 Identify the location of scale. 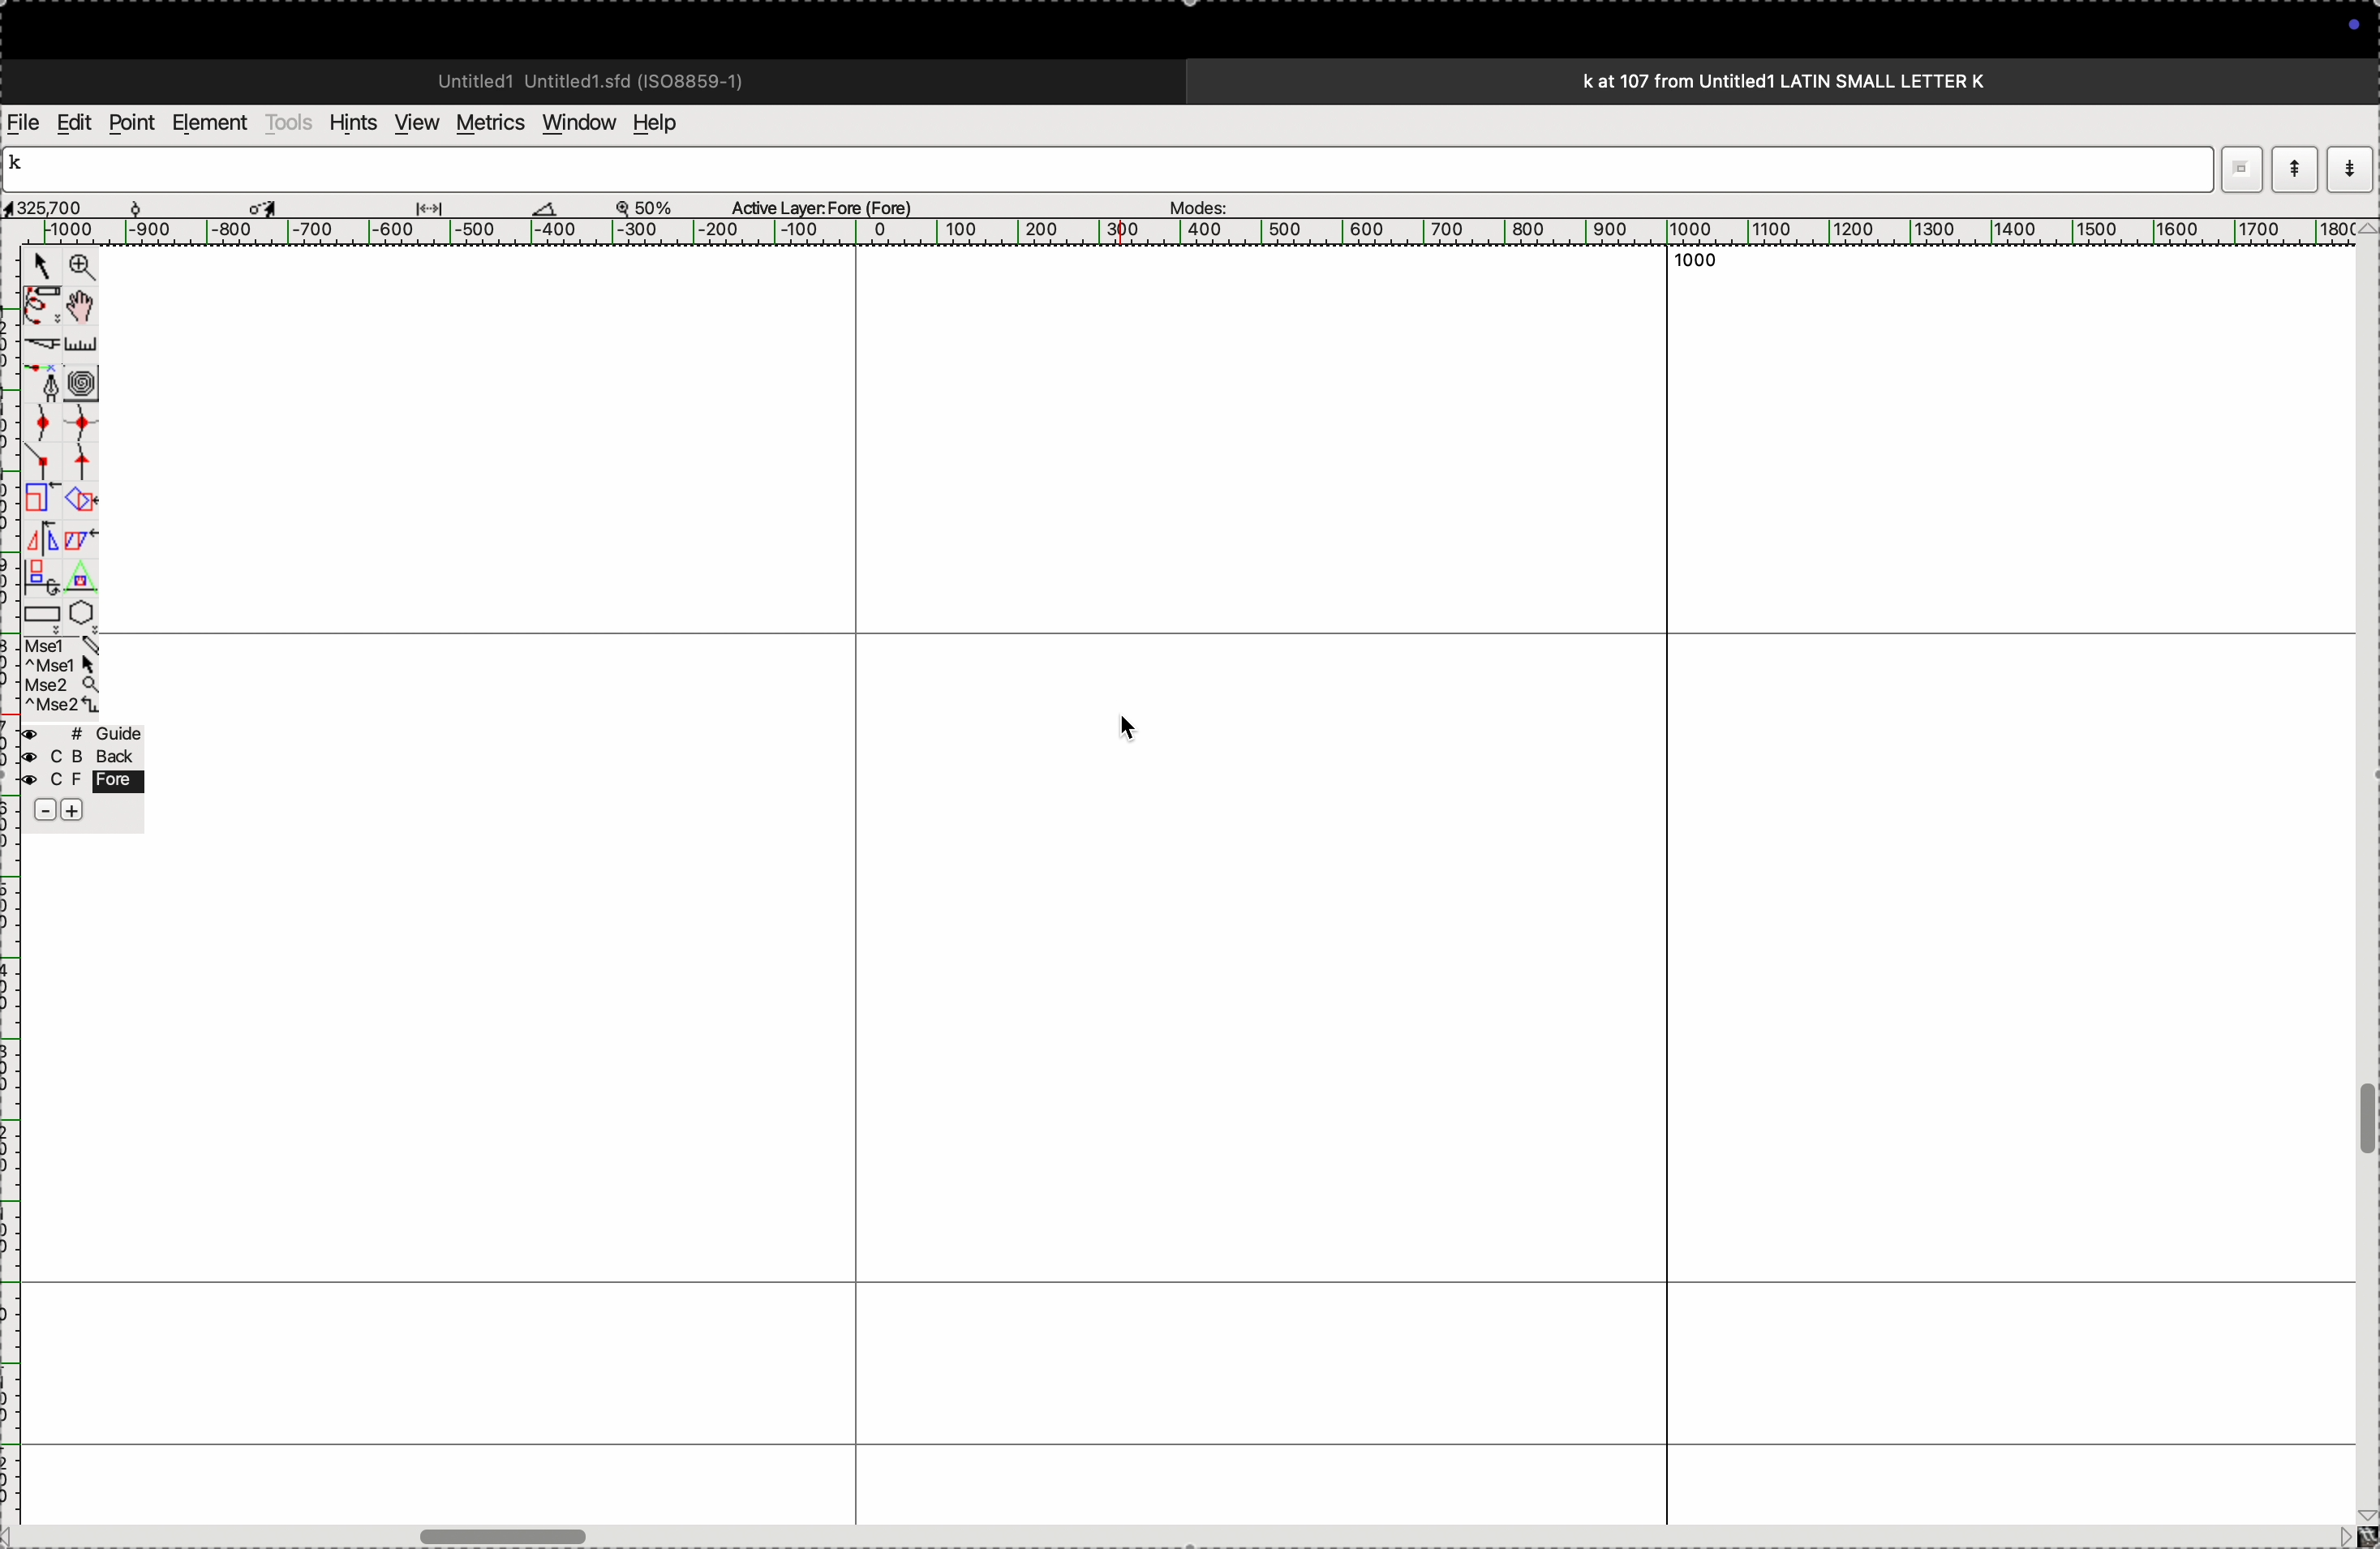
(85, 344).